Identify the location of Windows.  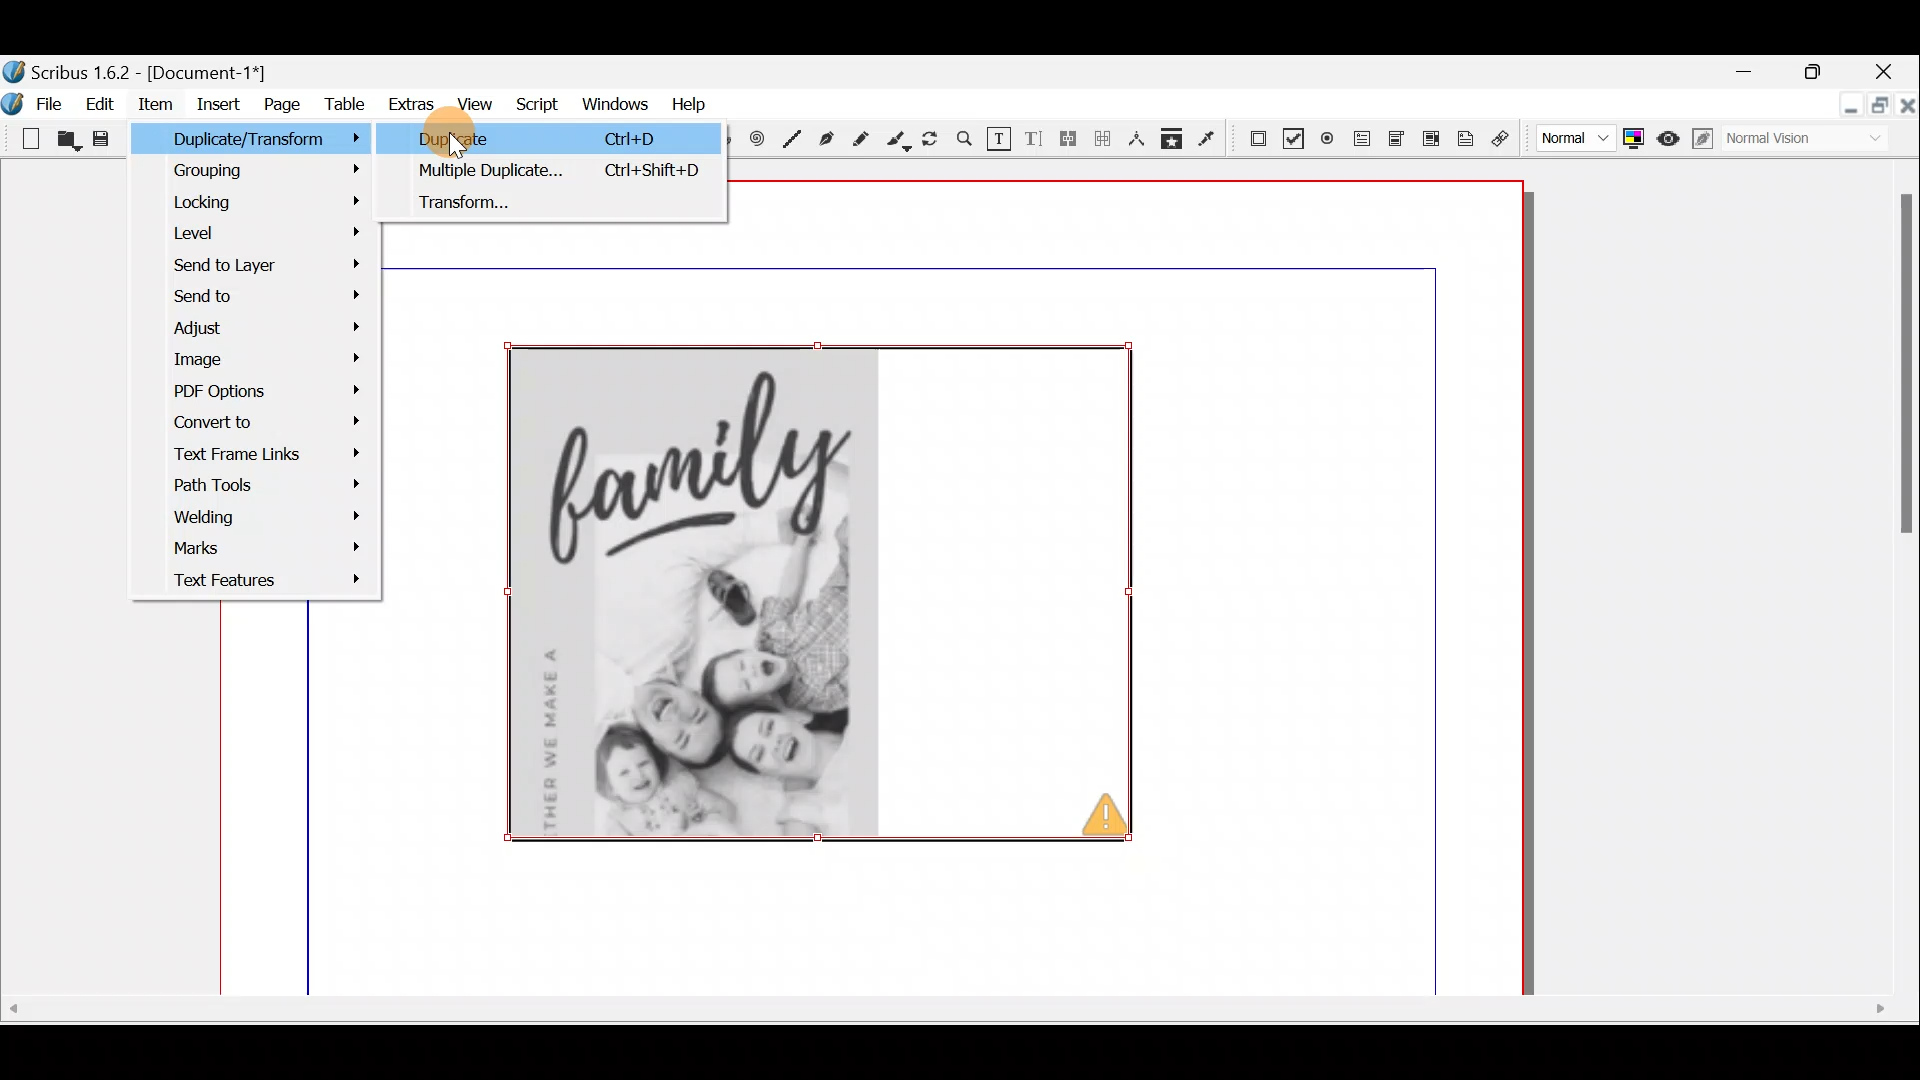
(610, 103).